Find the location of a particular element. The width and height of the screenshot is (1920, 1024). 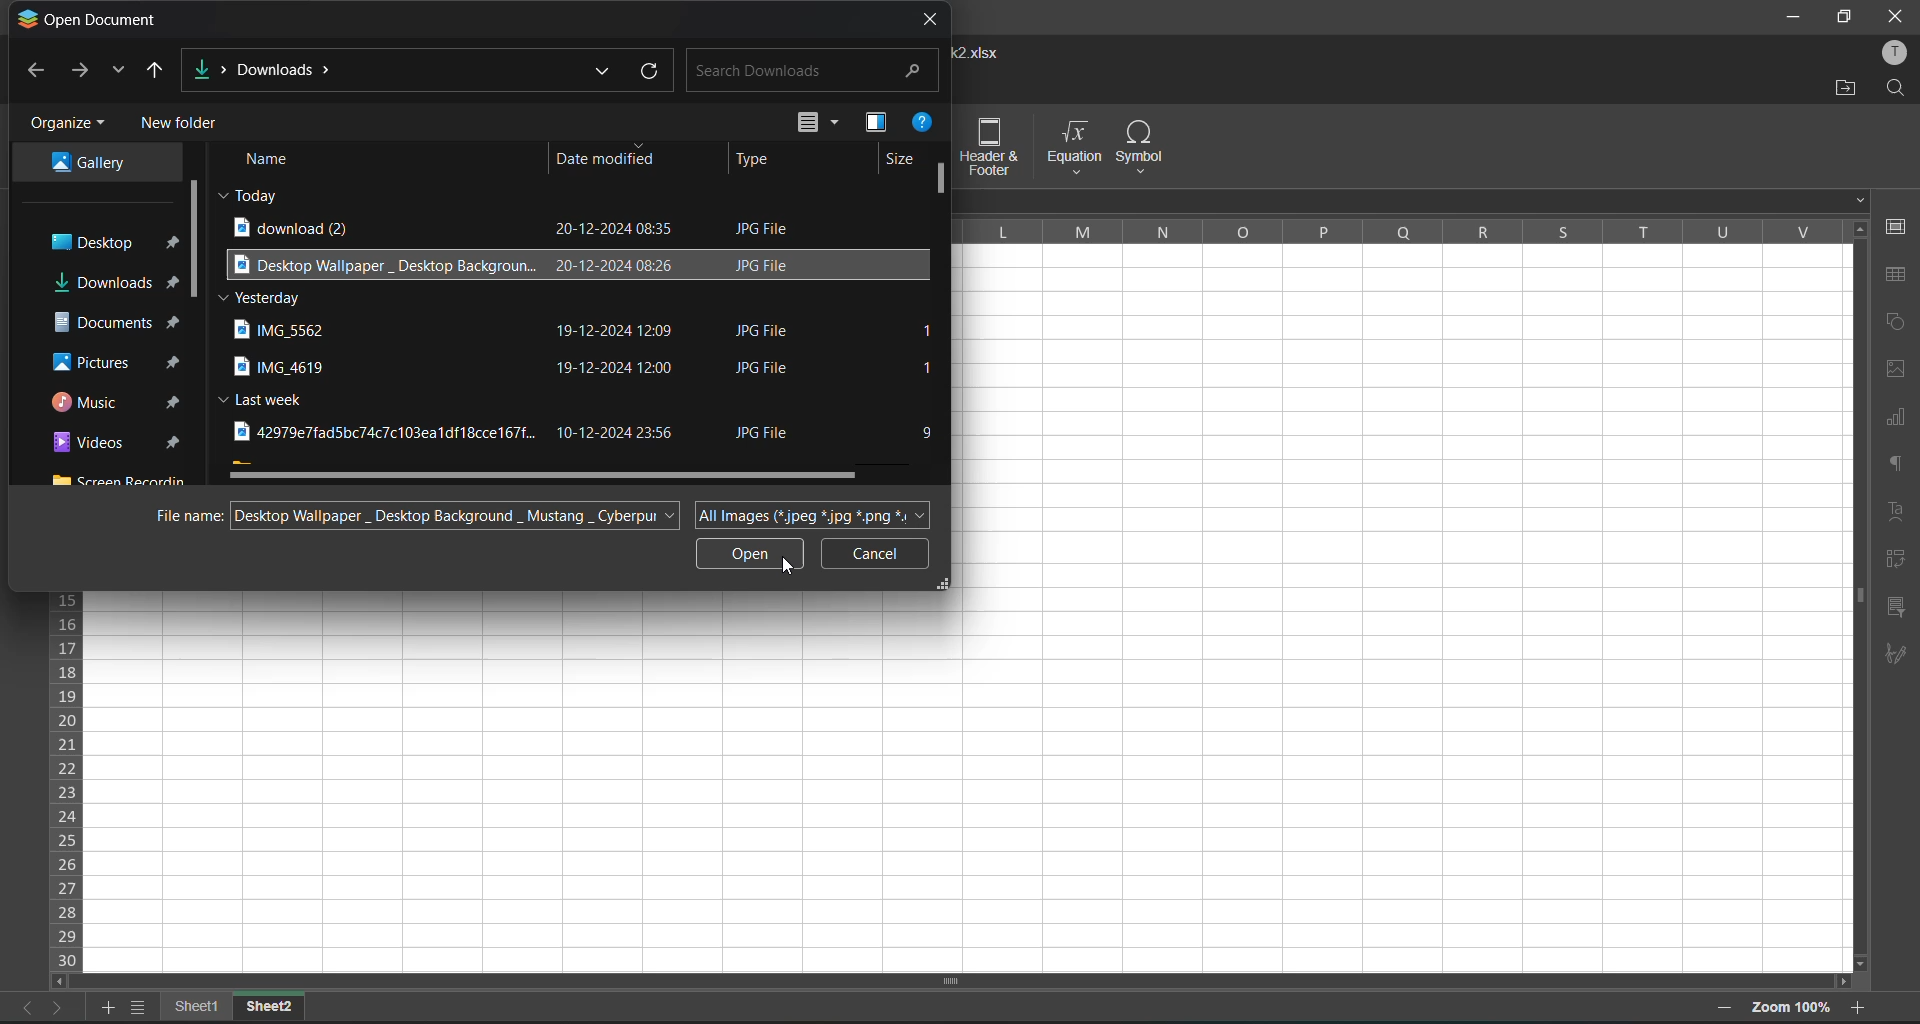

All Images (*.jpeg *.jpg *.png *. is located at coordinates (811, 516).